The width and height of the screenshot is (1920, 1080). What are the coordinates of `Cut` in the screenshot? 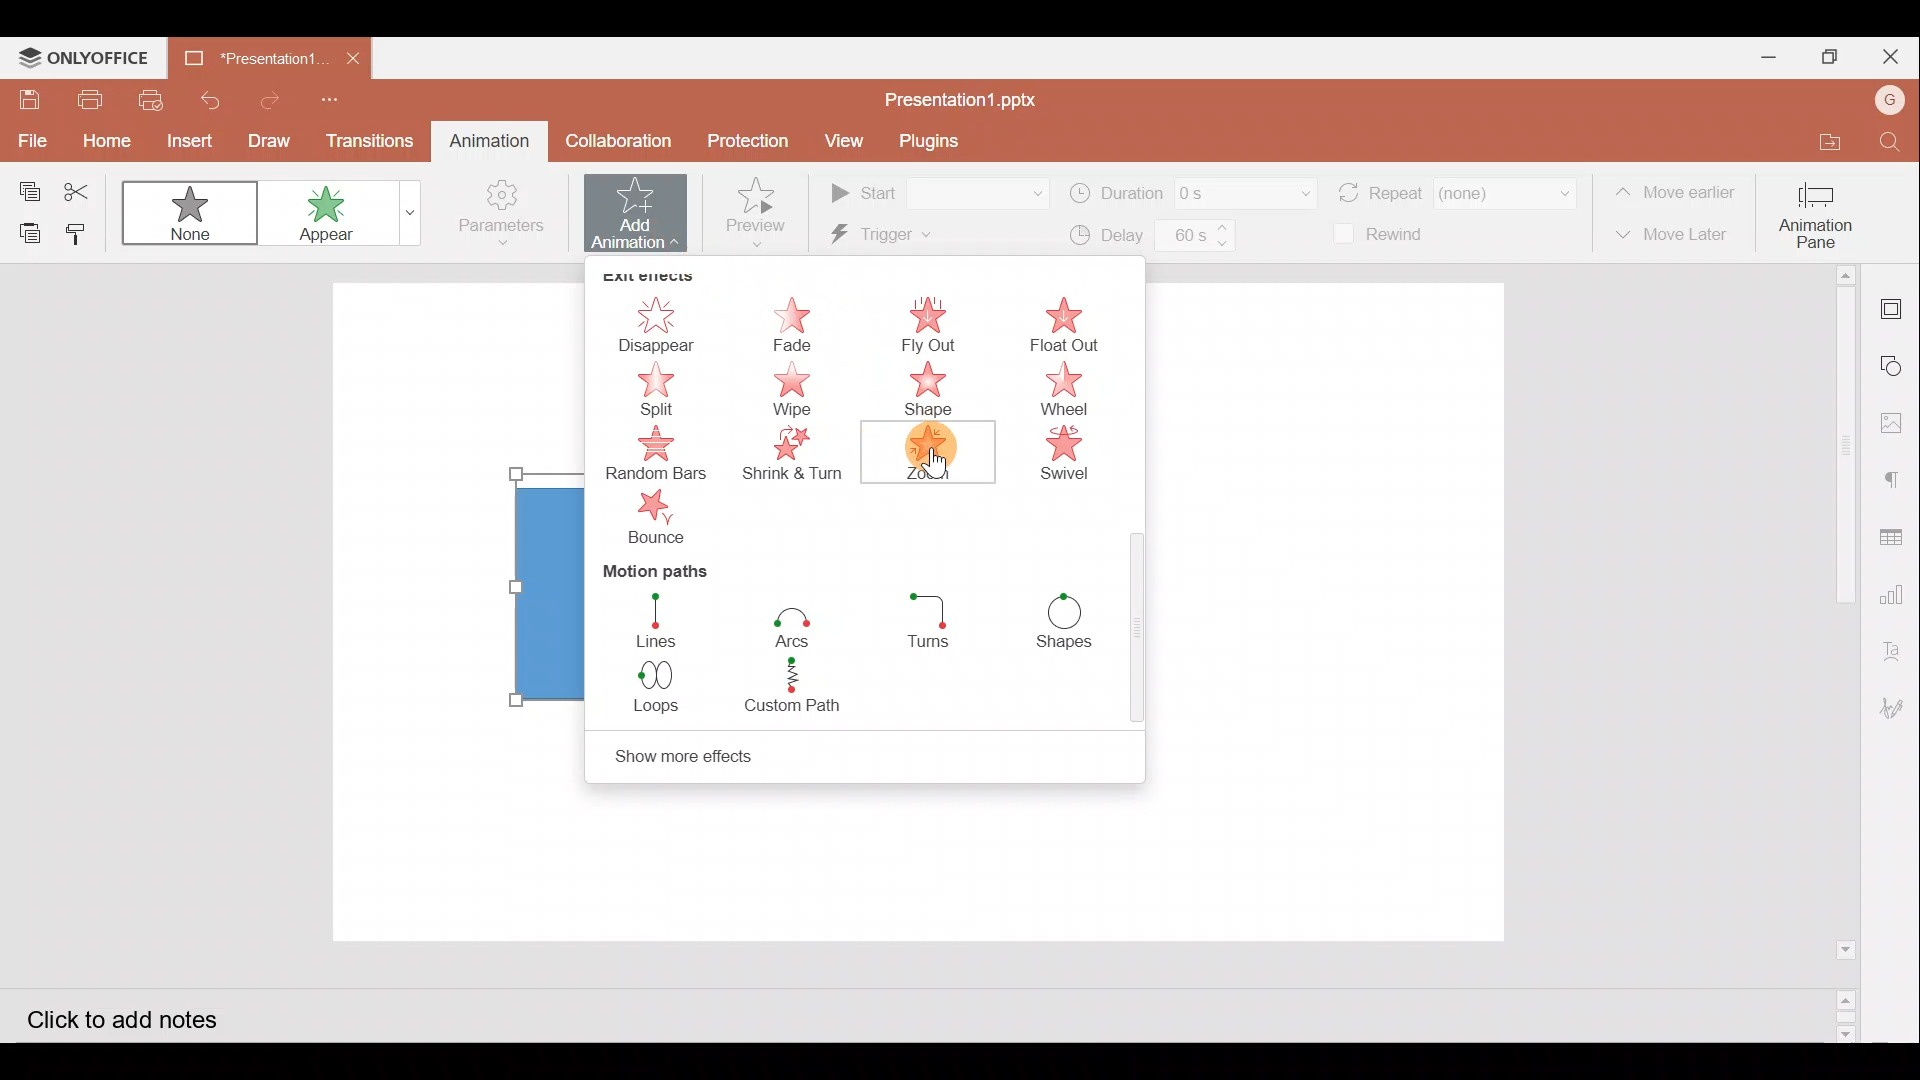 It's located at (85, 188).